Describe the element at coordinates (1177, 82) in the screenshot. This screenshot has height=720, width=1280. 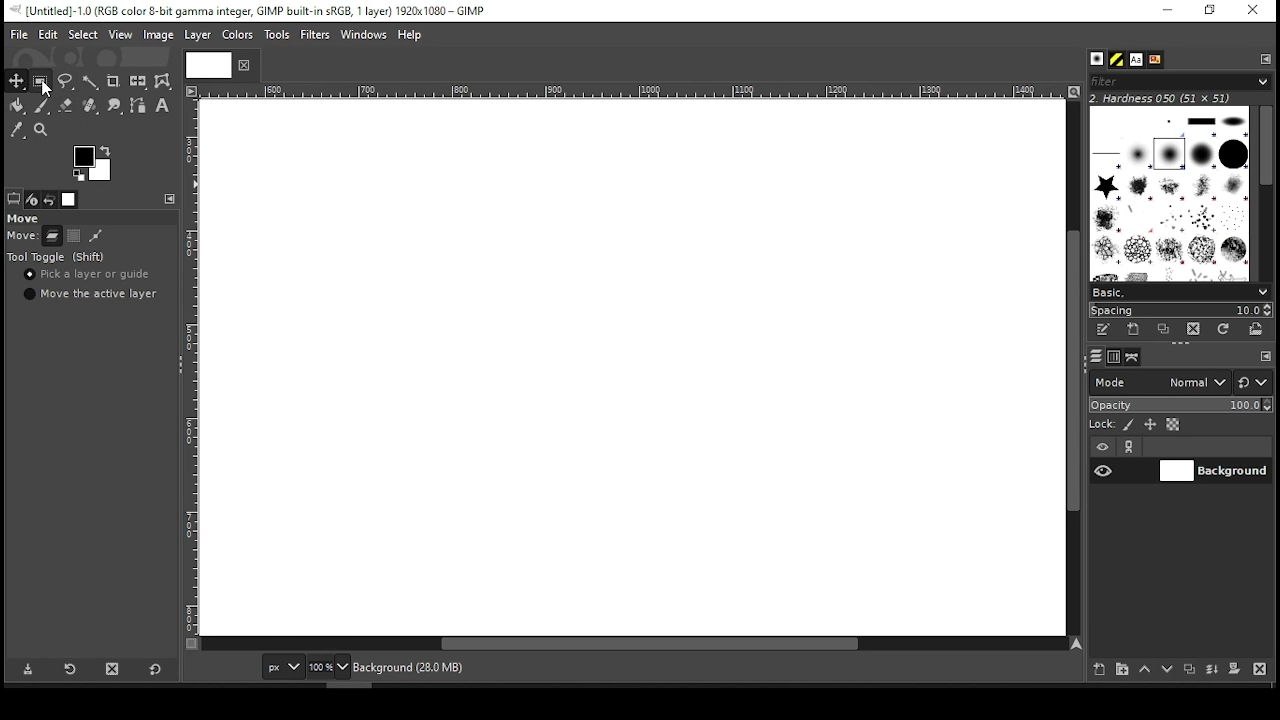
I see `filters` at that location.